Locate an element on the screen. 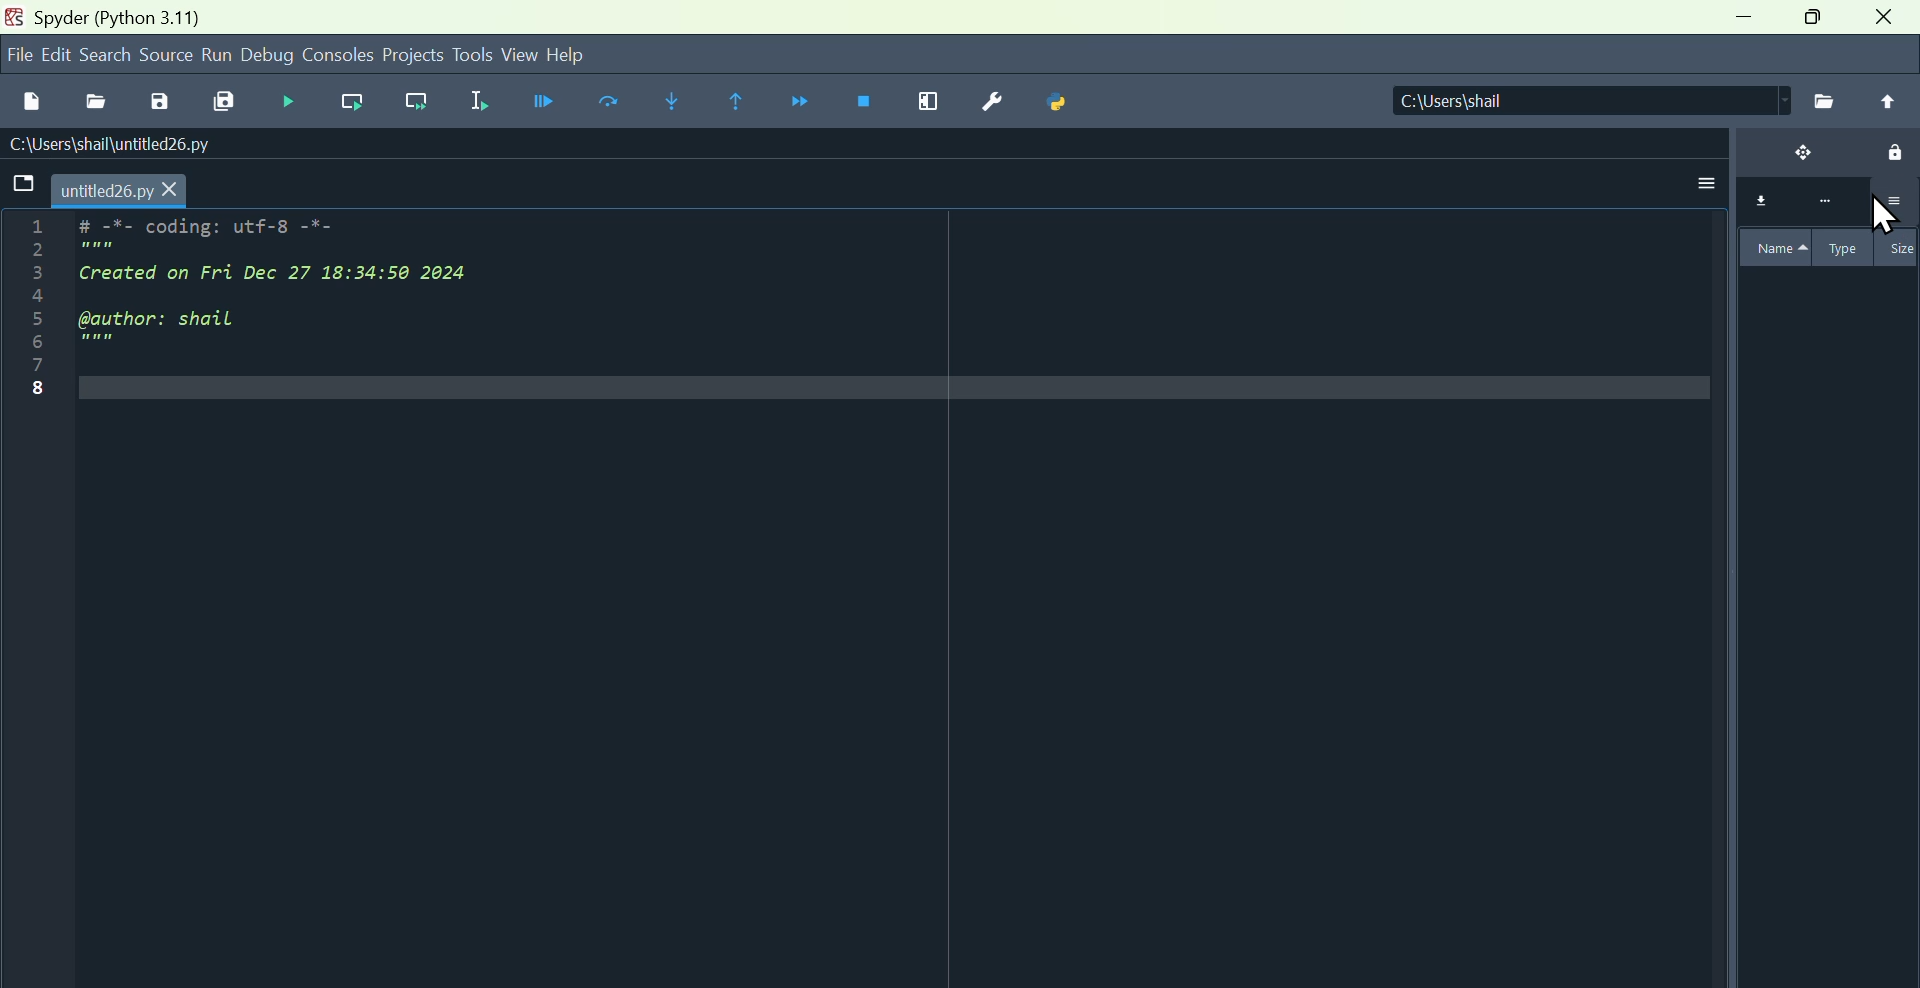  Run cell is located at coordinates (615, 104).